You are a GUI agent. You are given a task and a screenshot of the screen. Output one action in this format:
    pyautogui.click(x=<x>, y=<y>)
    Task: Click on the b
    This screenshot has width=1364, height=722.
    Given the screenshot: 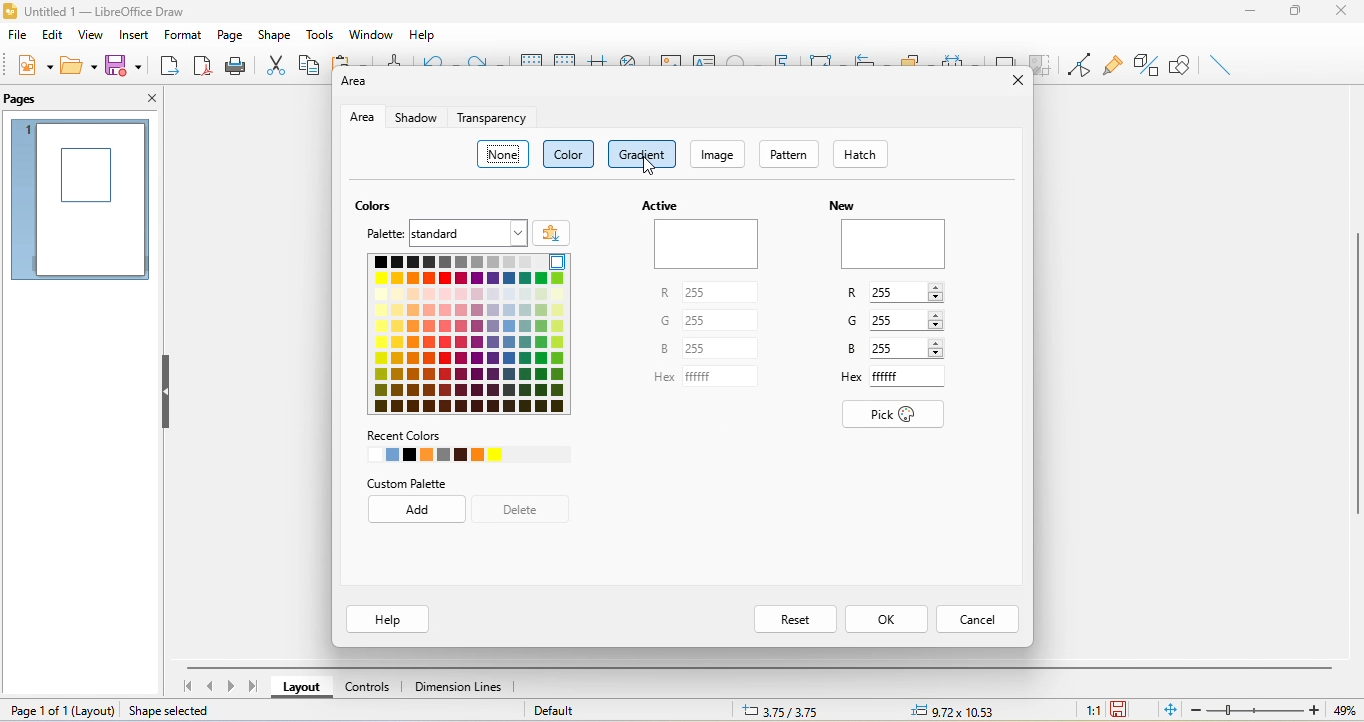 What is the action you would take?
    pyautogui.click(x=850, y=347)
    